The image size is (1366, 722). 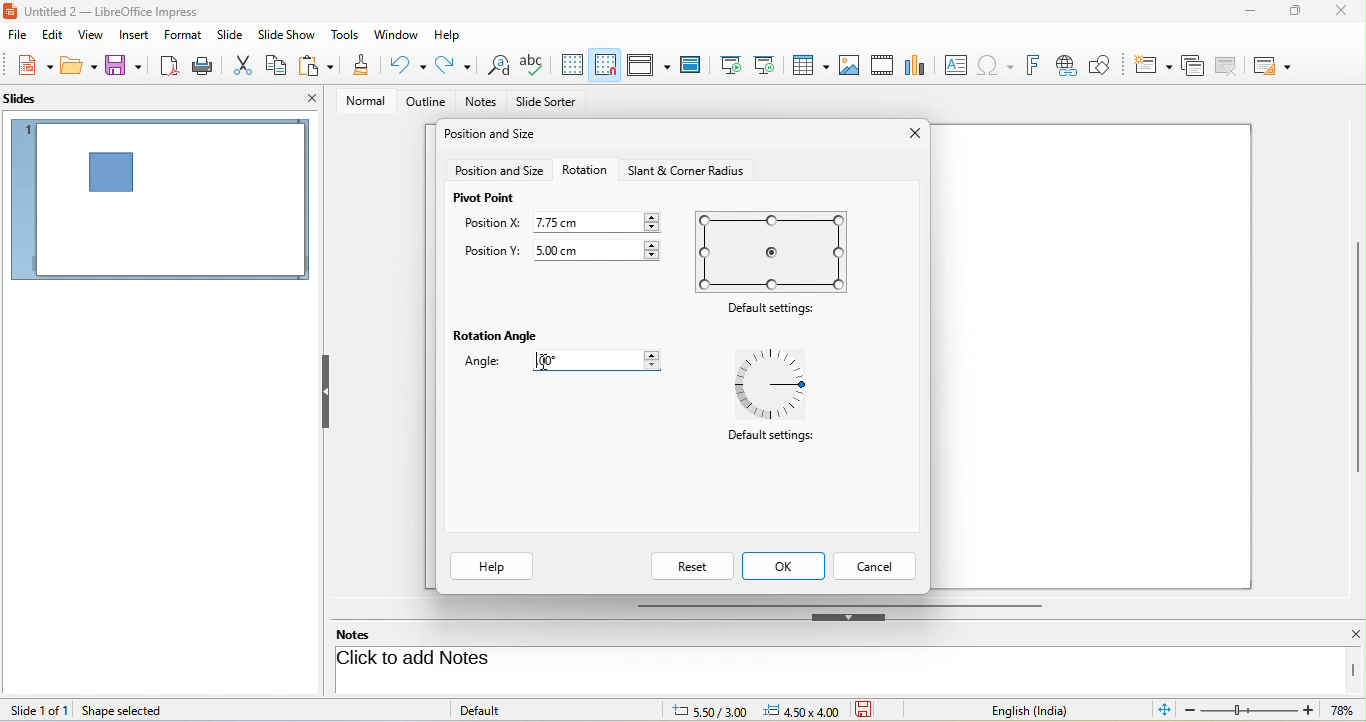 What do you see at coordinates (325, 392) in the screenshot?
I see `hide` at bounding box center [325, 392].